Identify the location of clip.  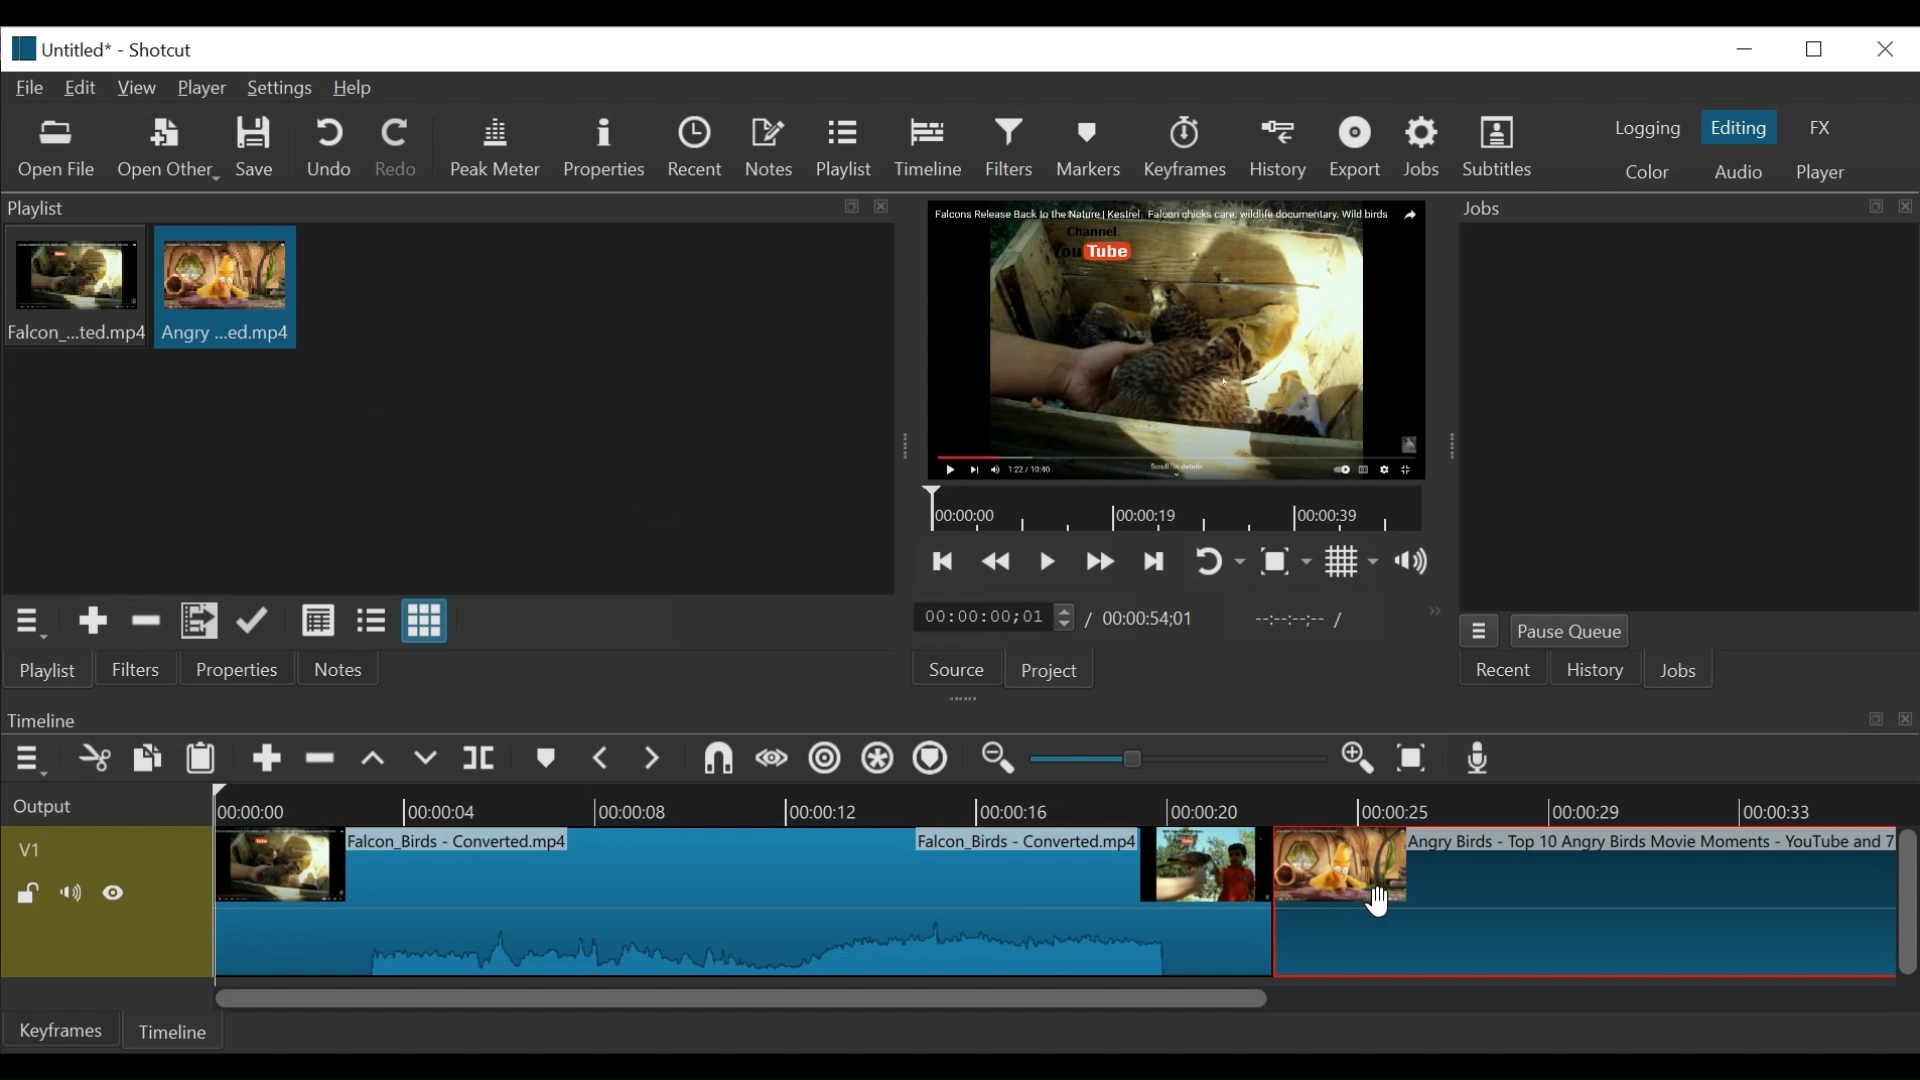
(226, 287).